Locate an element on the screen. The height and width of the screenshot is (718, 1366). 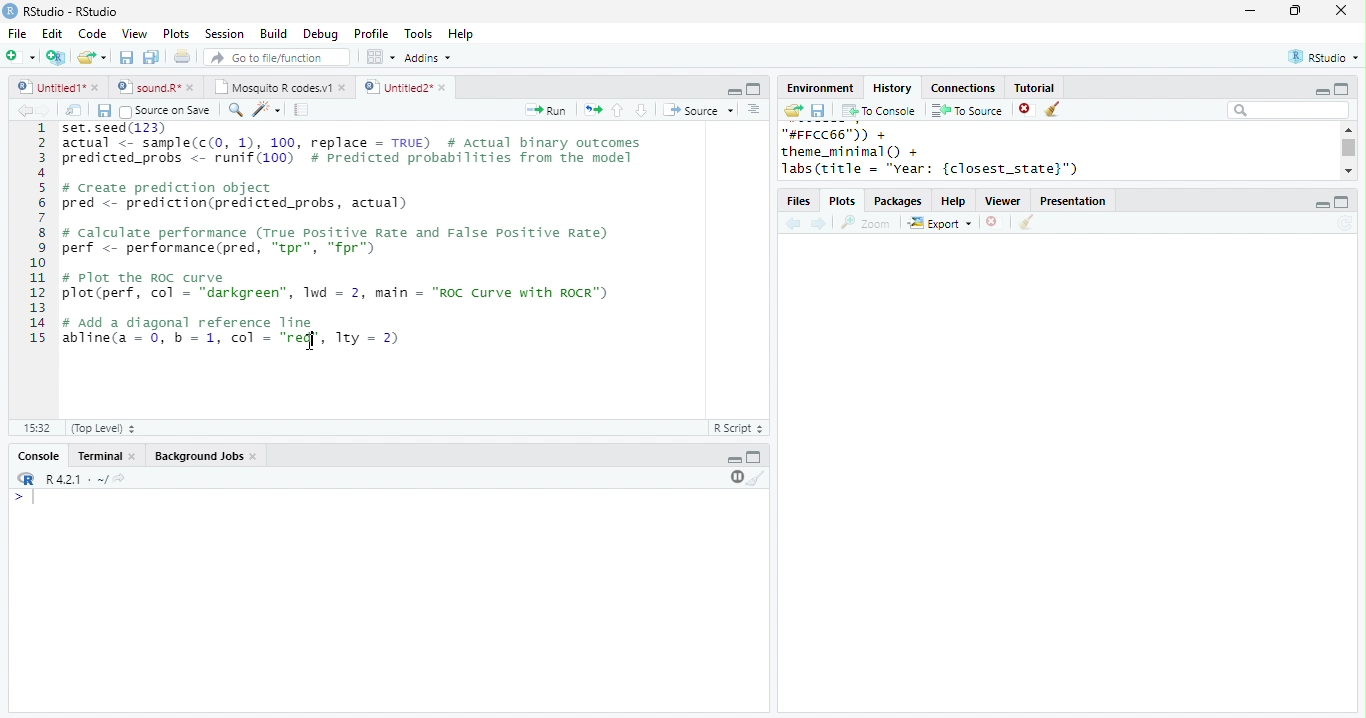
Environment is located at coordinates (819, 88).